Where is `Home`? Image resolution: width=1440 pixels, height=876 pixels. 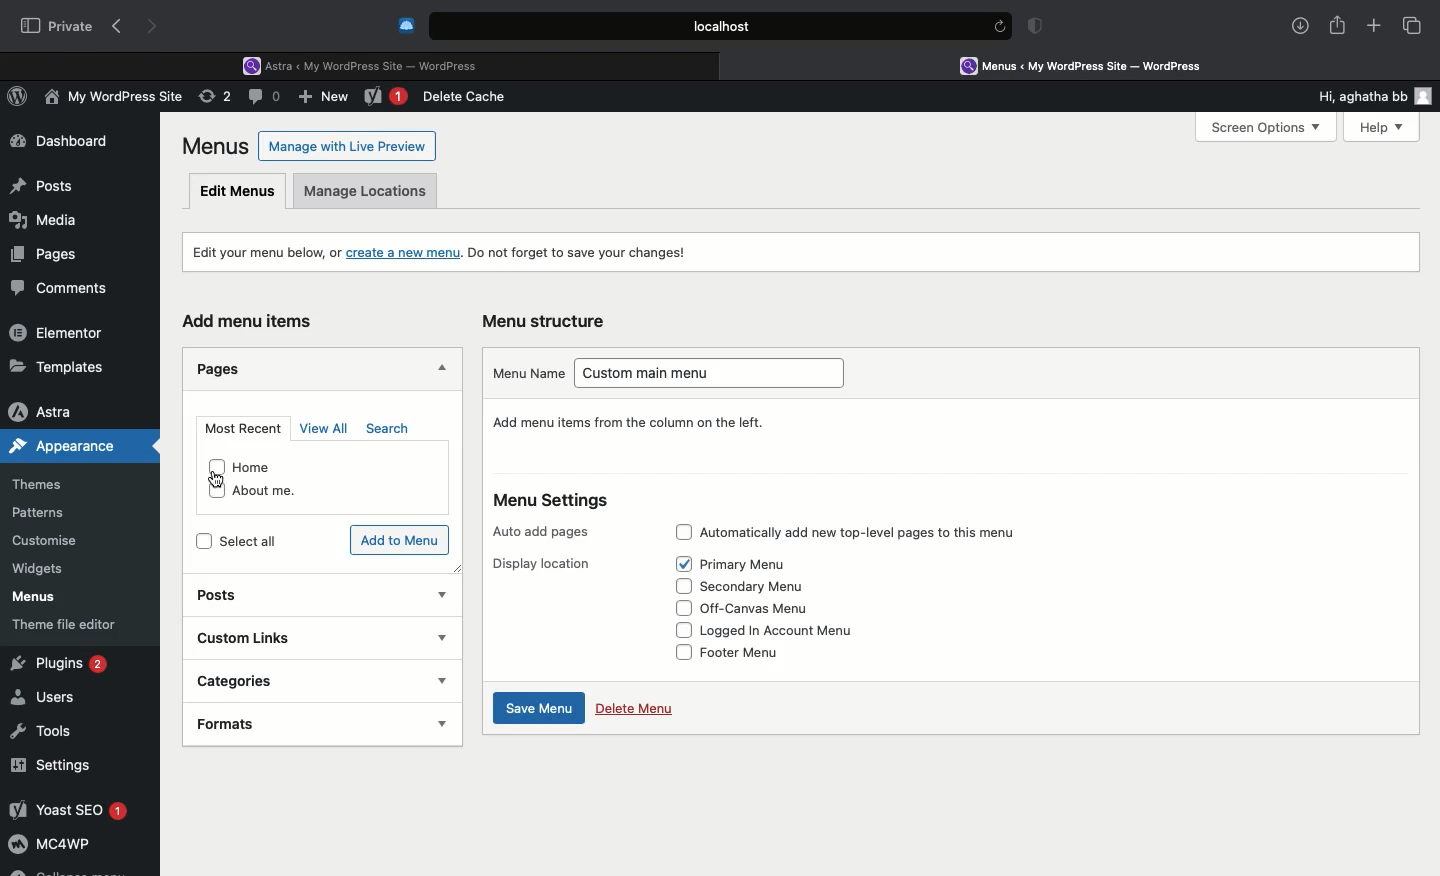
Home is located at coordinates (267, 467).